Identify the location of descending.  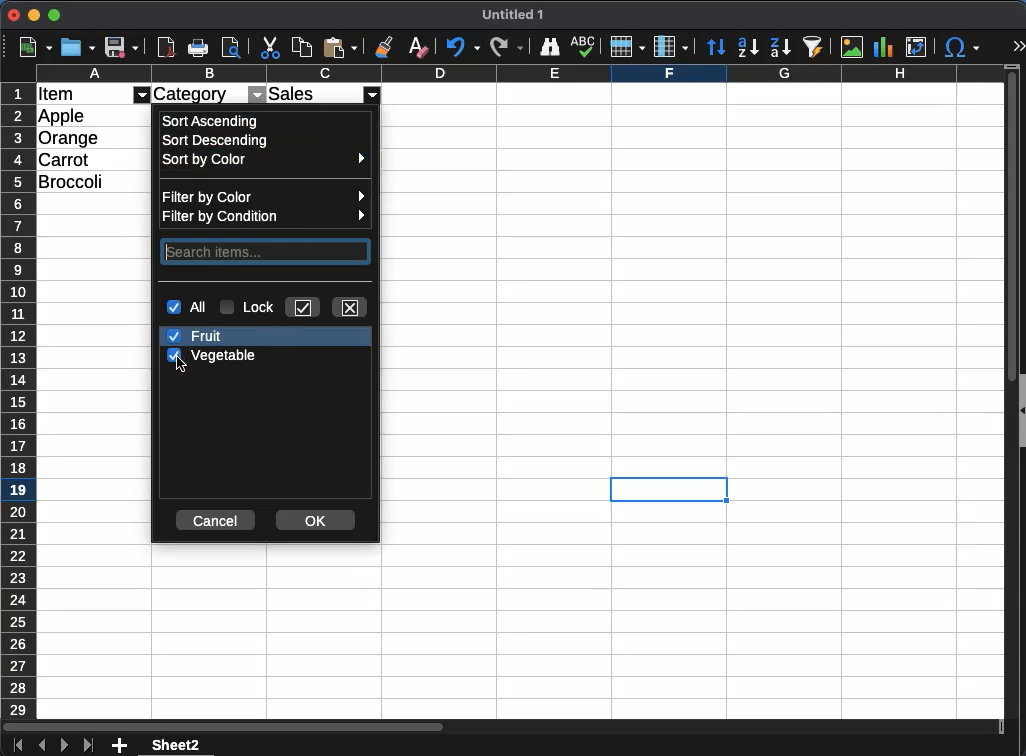
(780, 48).